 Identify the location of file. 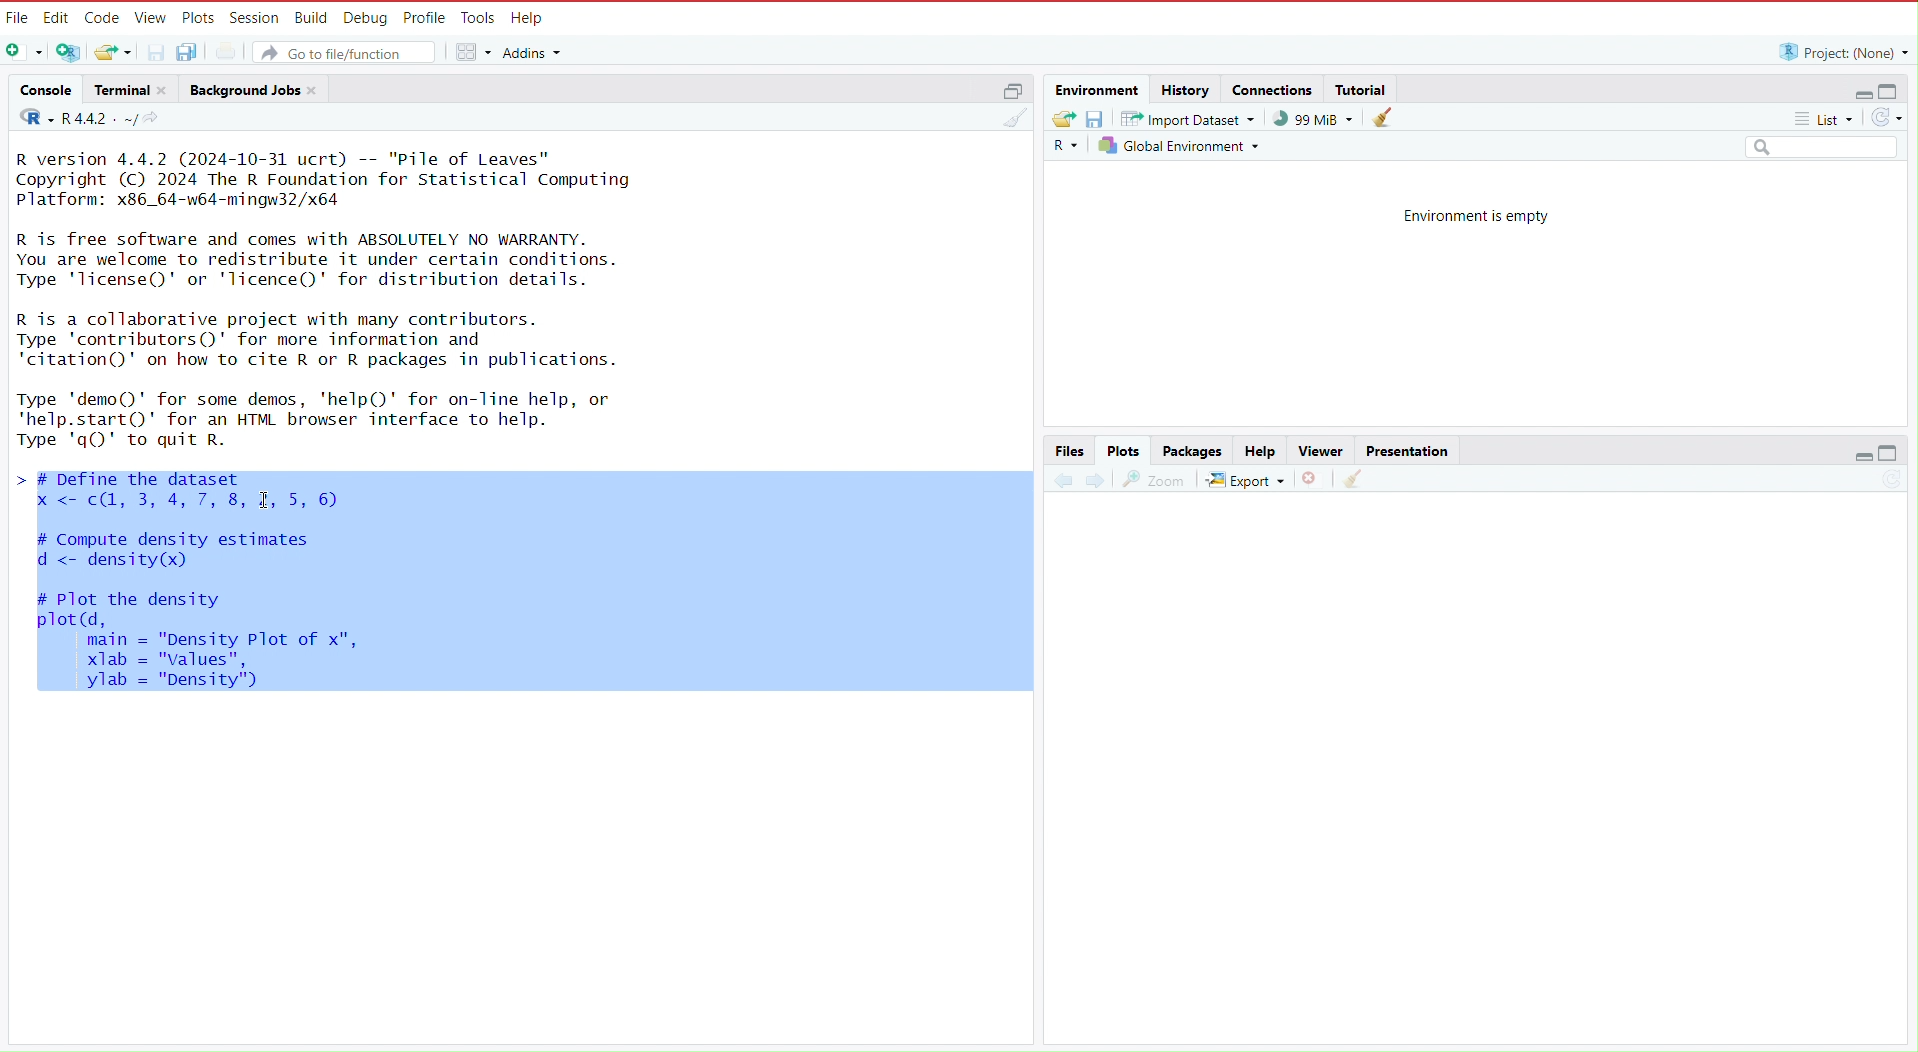
(18, 16).